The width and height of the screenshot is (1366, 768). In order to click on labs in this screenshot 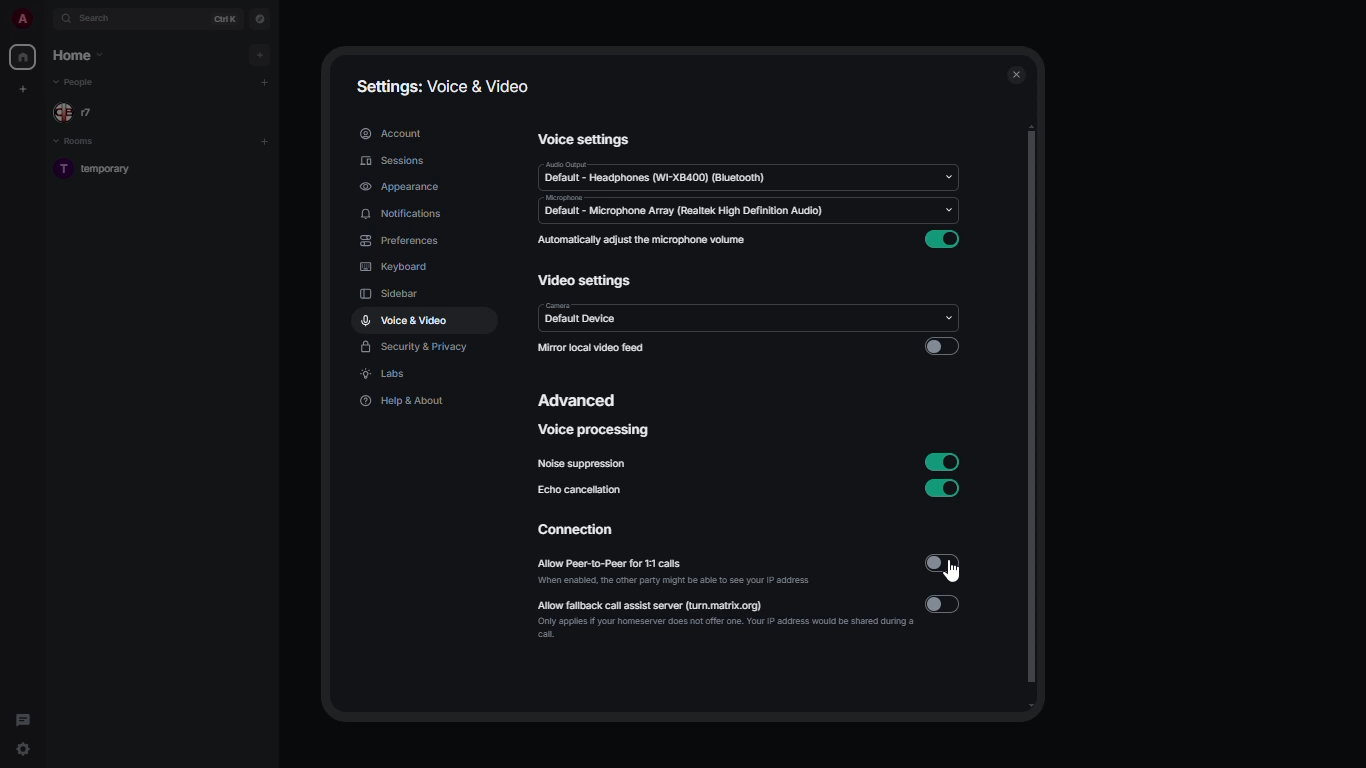, I will do `click(385, 375)`.